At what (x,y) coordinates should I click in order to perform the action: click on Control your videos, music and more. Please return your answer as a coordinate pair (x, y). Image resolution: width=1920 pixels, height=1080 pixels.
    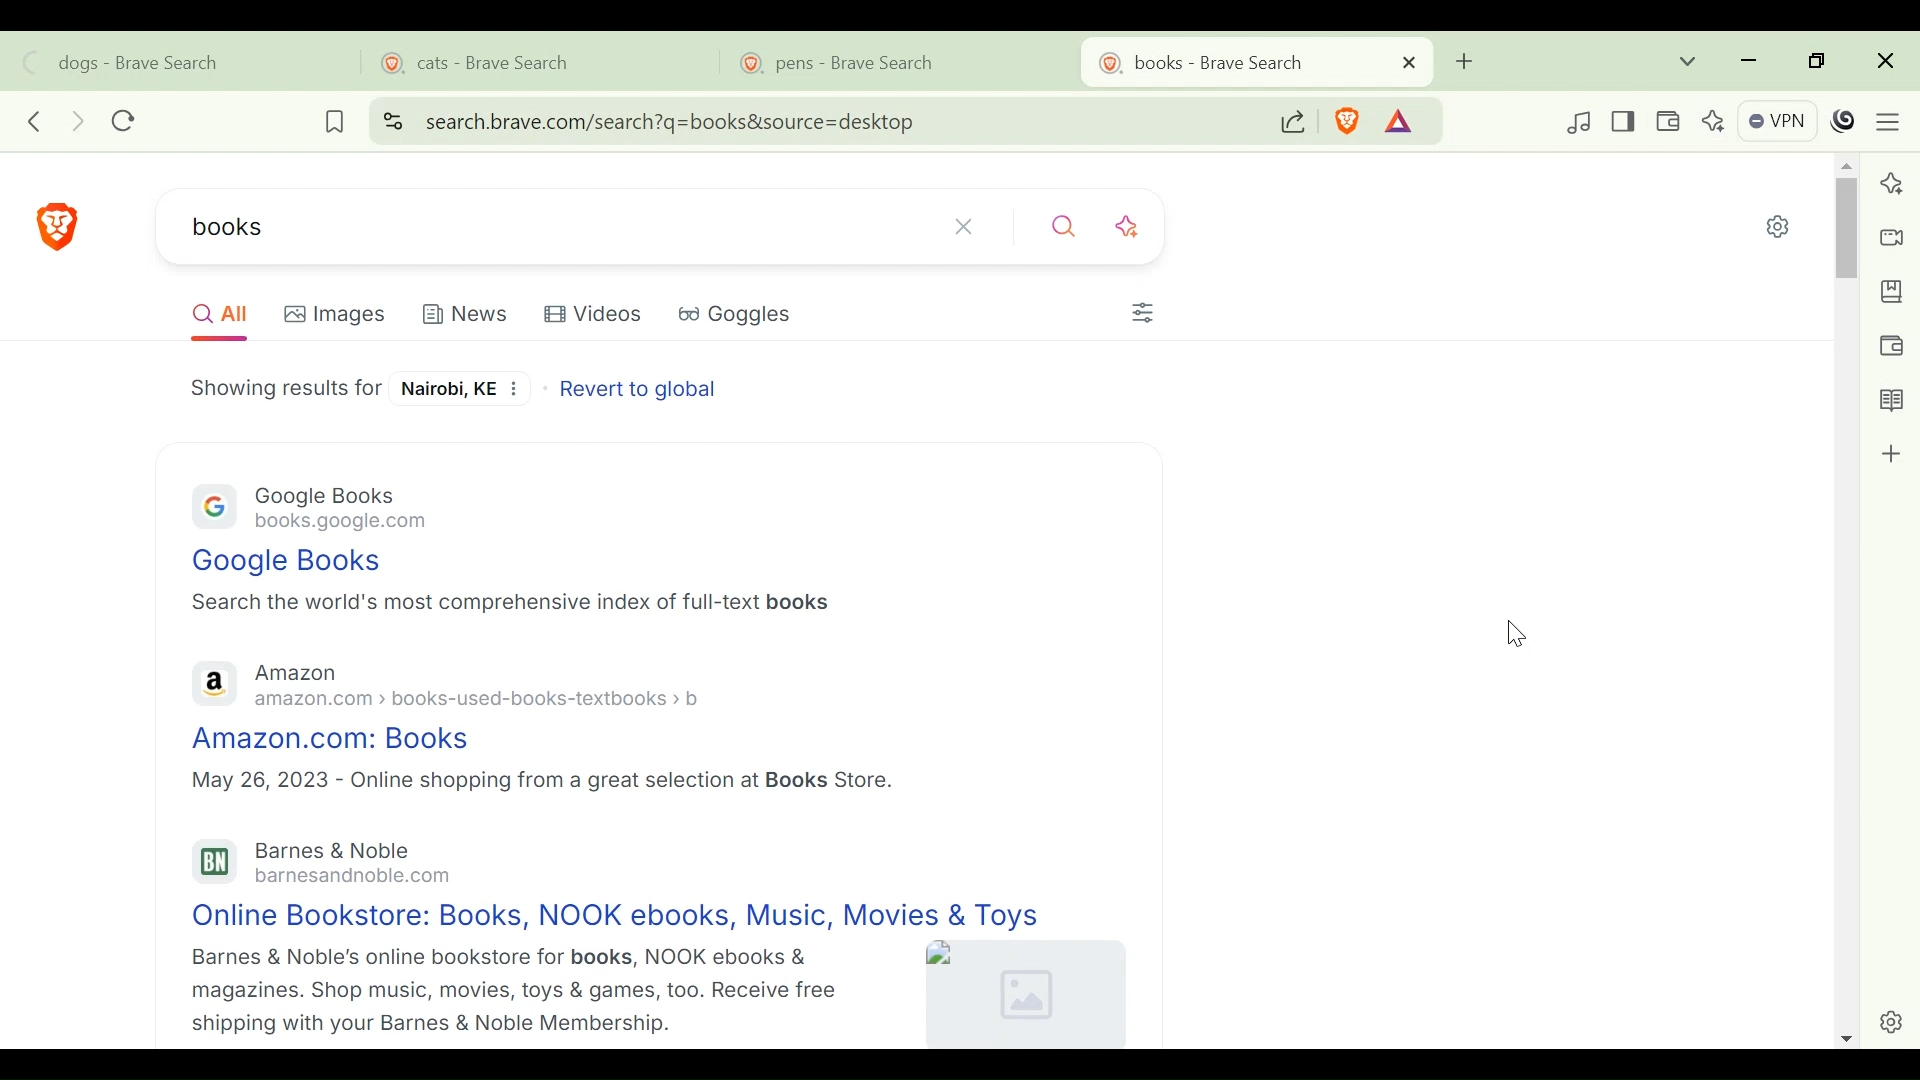
    Looking at the image, I should click on (1579, 121).